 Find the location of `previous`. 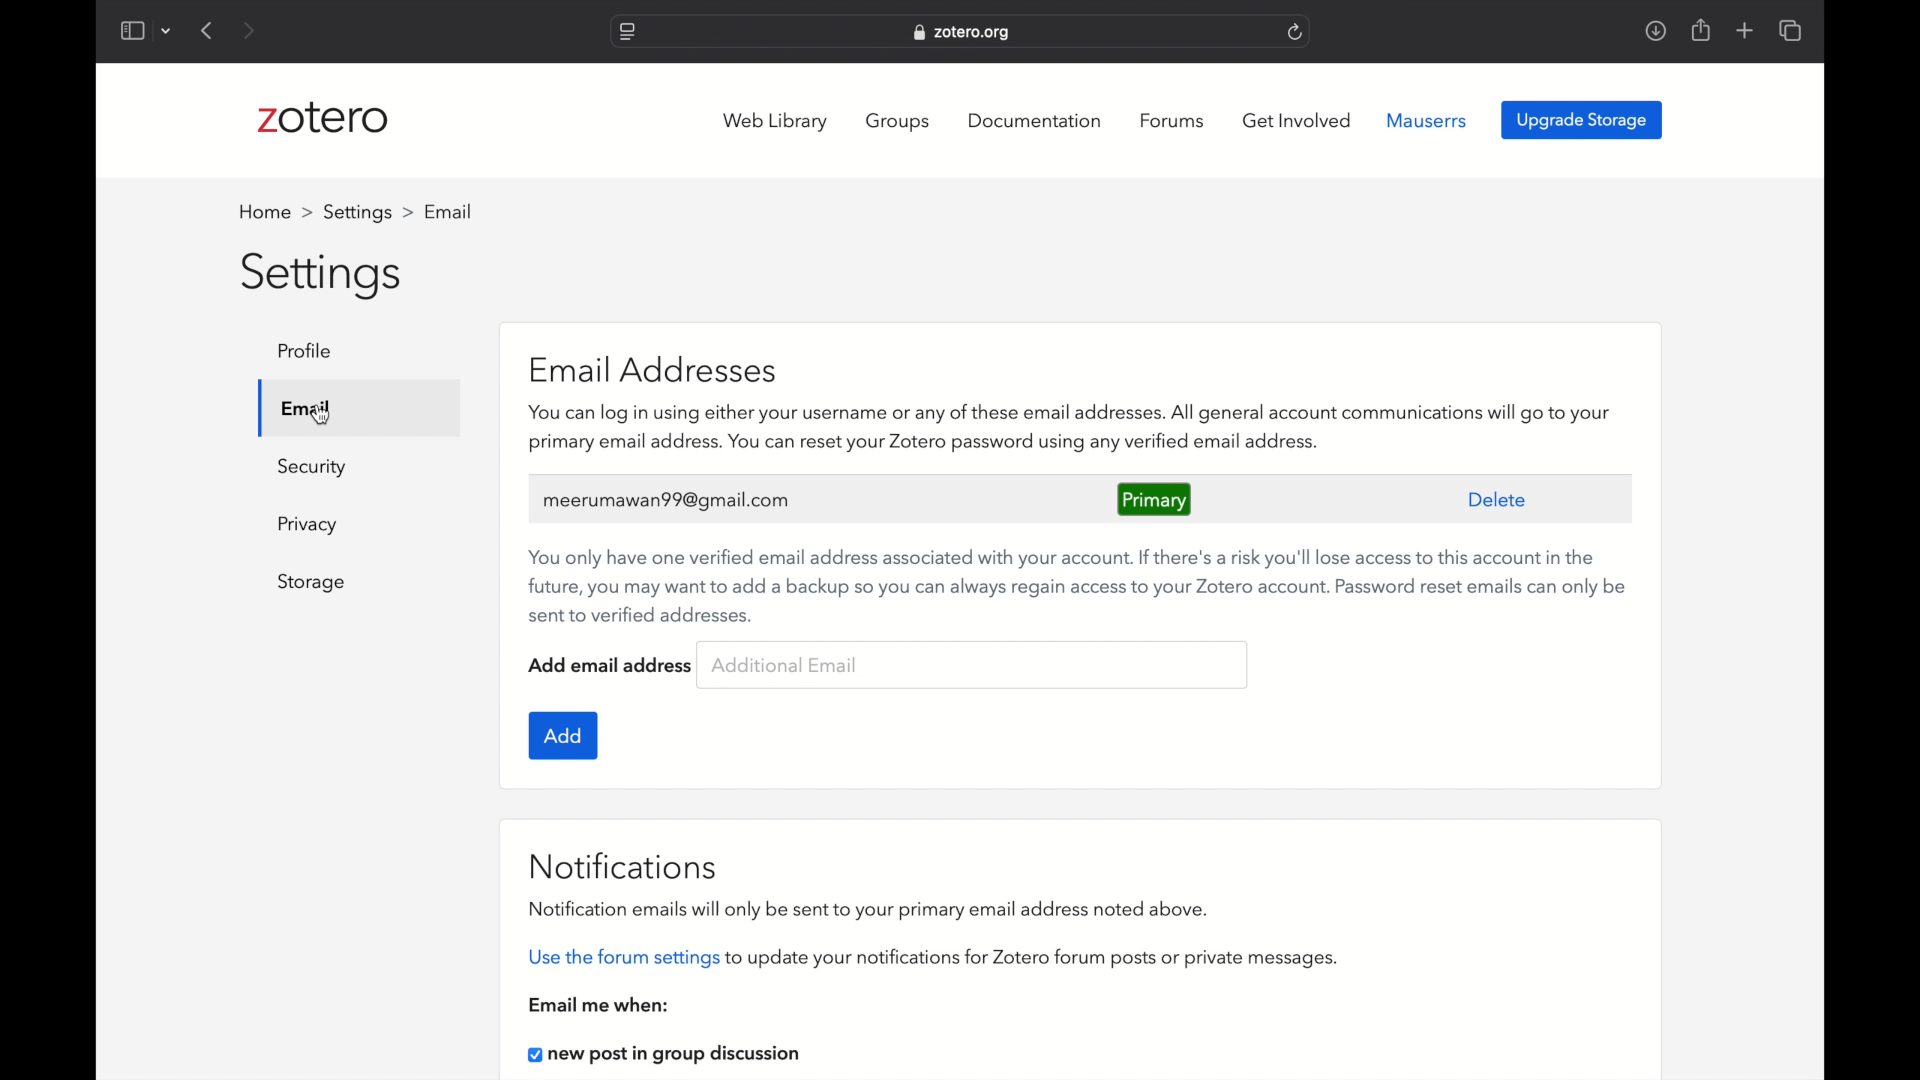

previous is located at coordinates (208, 30).